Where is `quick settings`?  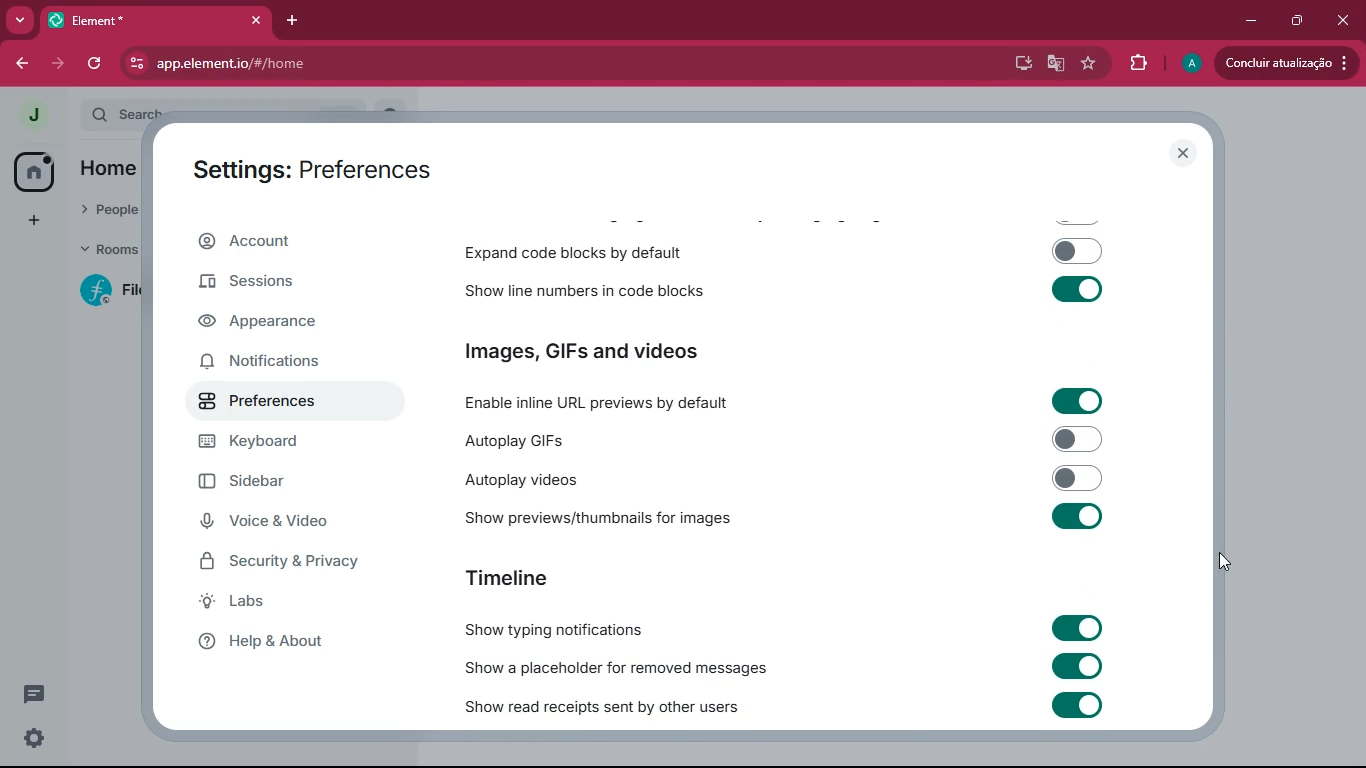 quick settings is located at coordinates (34, 737).